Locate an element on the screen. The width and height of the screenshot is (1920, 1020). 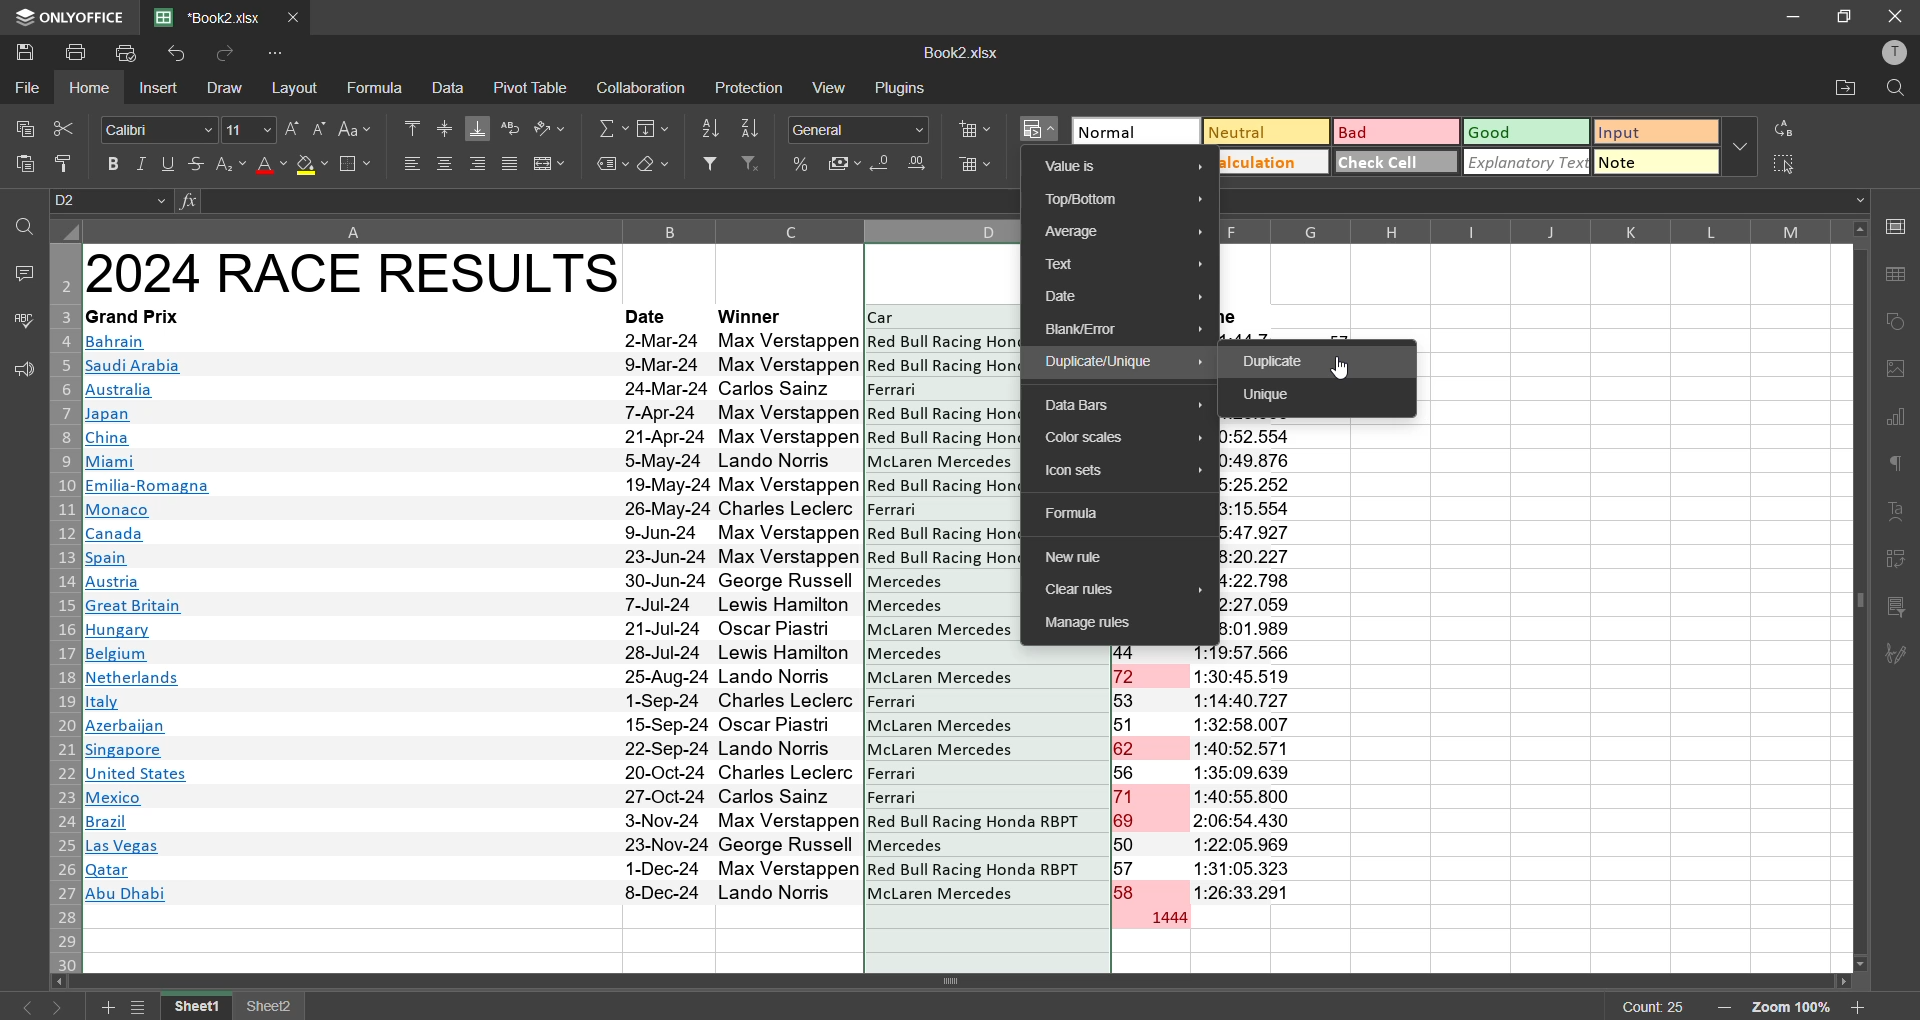
sort ascending is located at coordinates (710, 130).